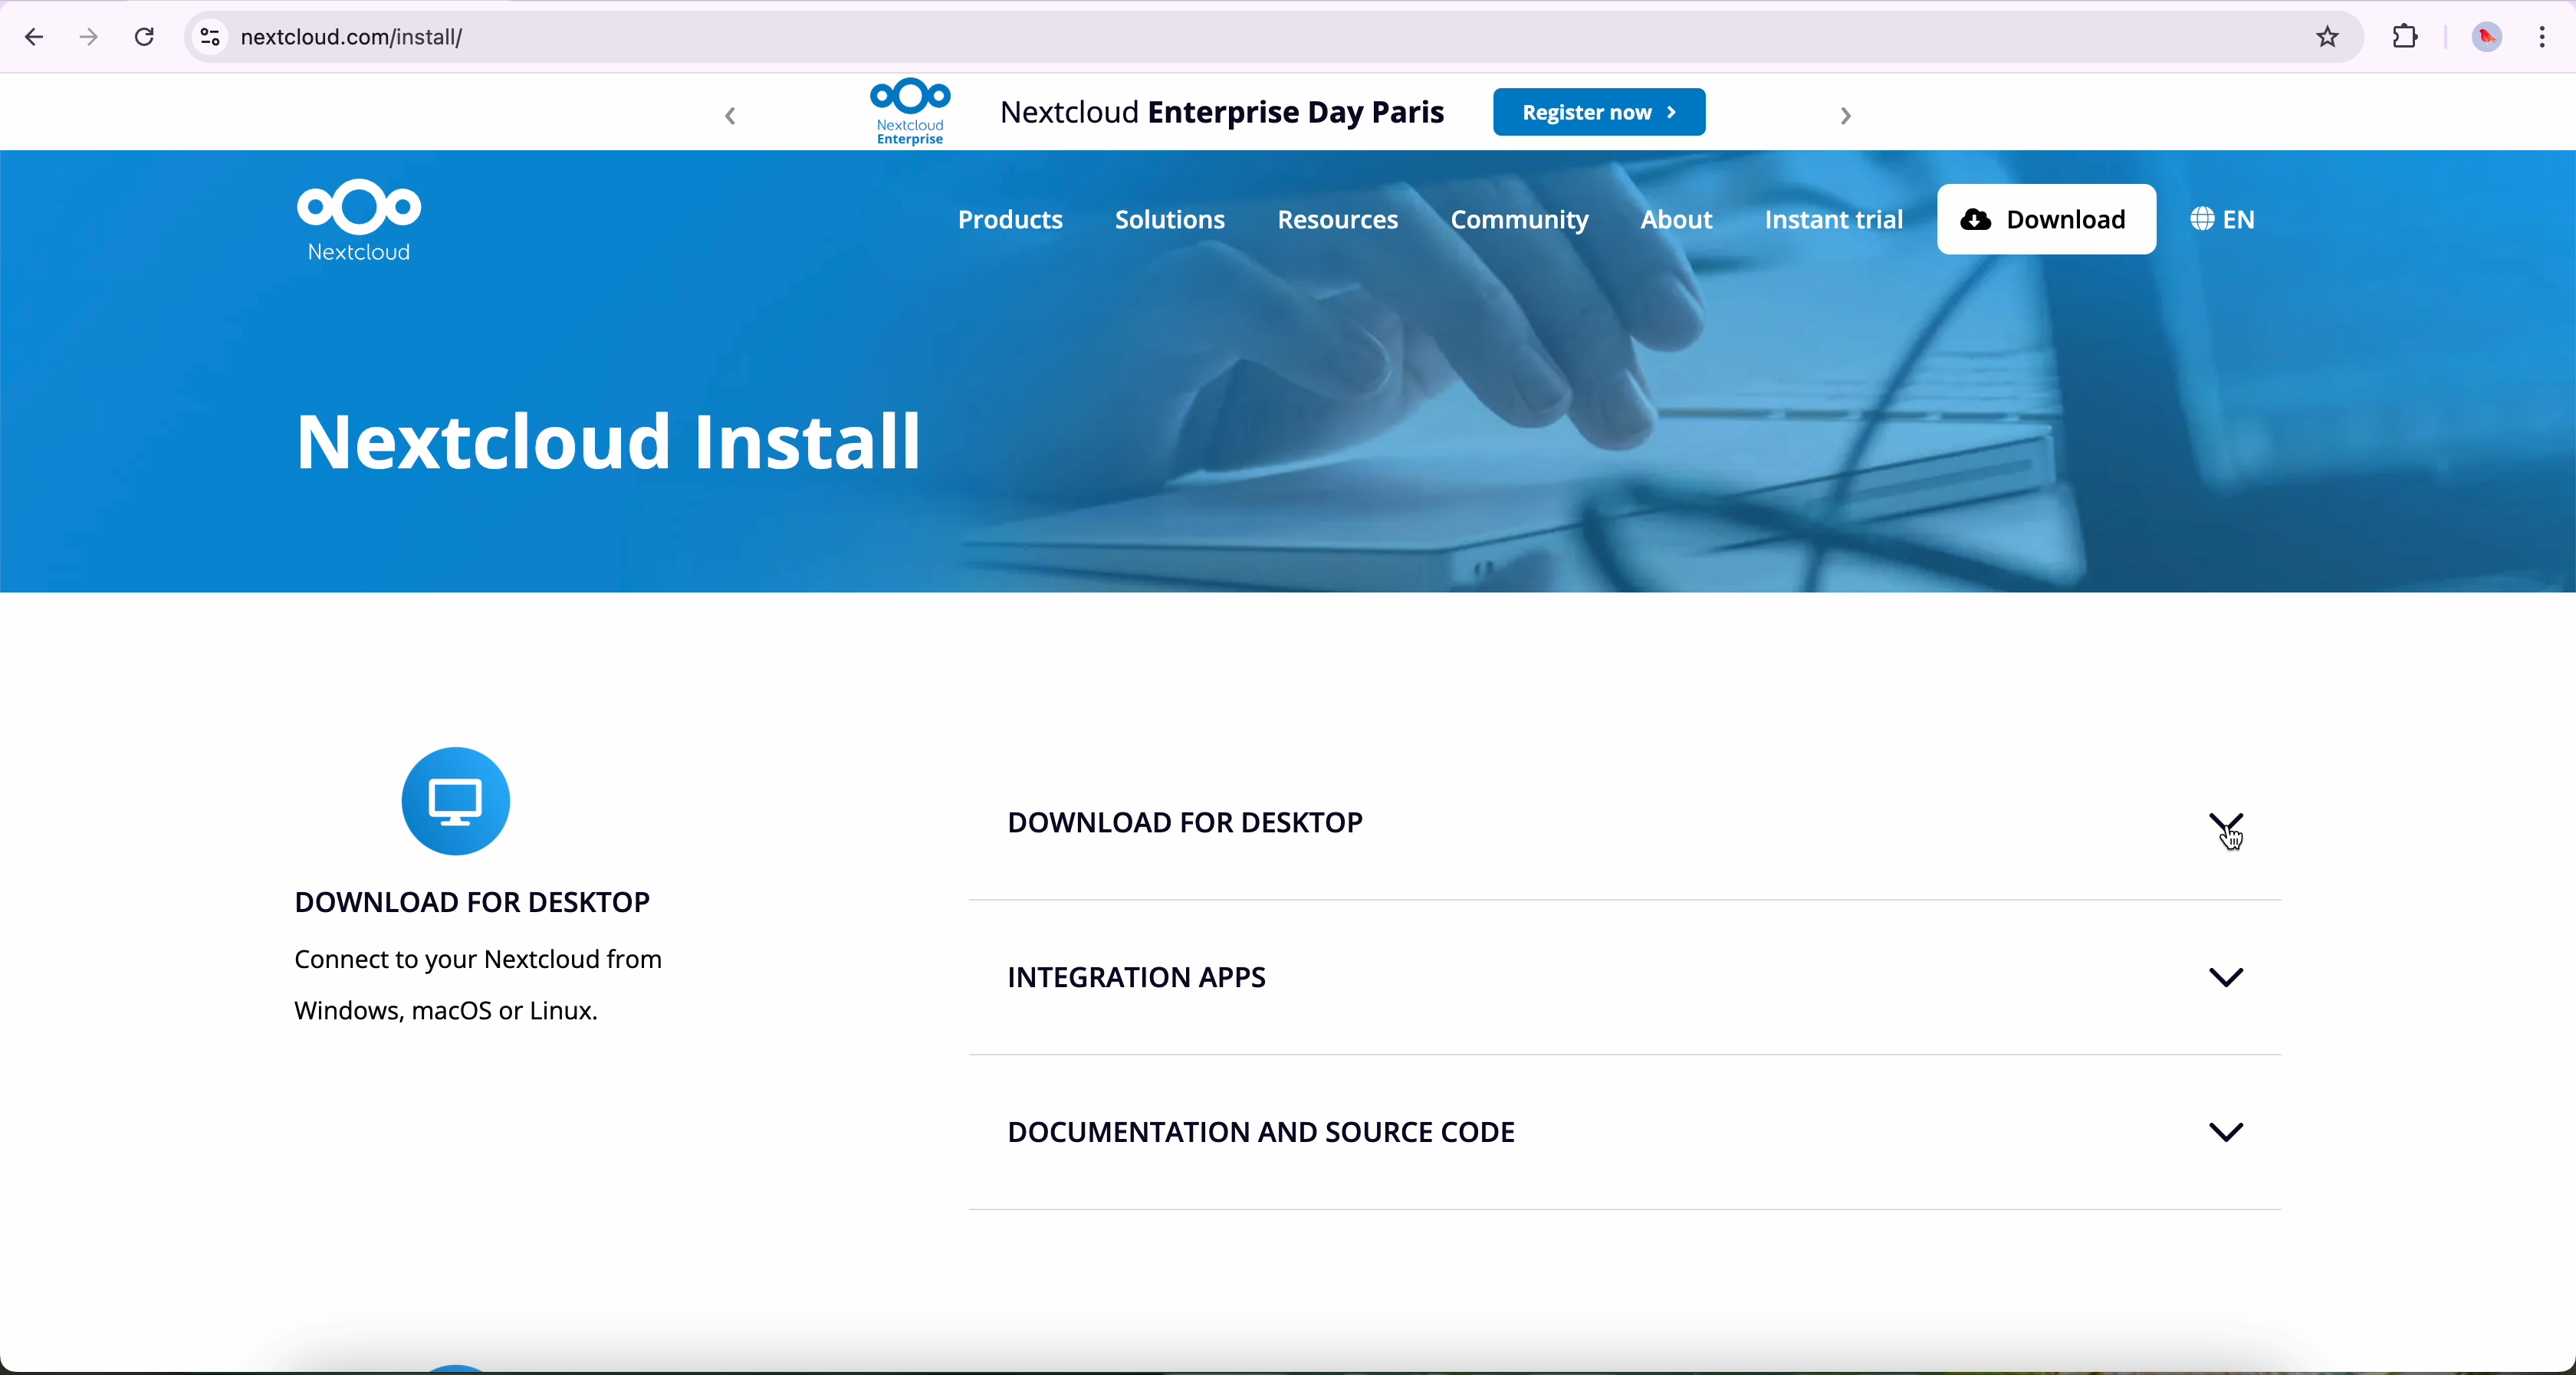 This screenshot has width=2576, height=1375. I want to click on line, so click(1624, 897).